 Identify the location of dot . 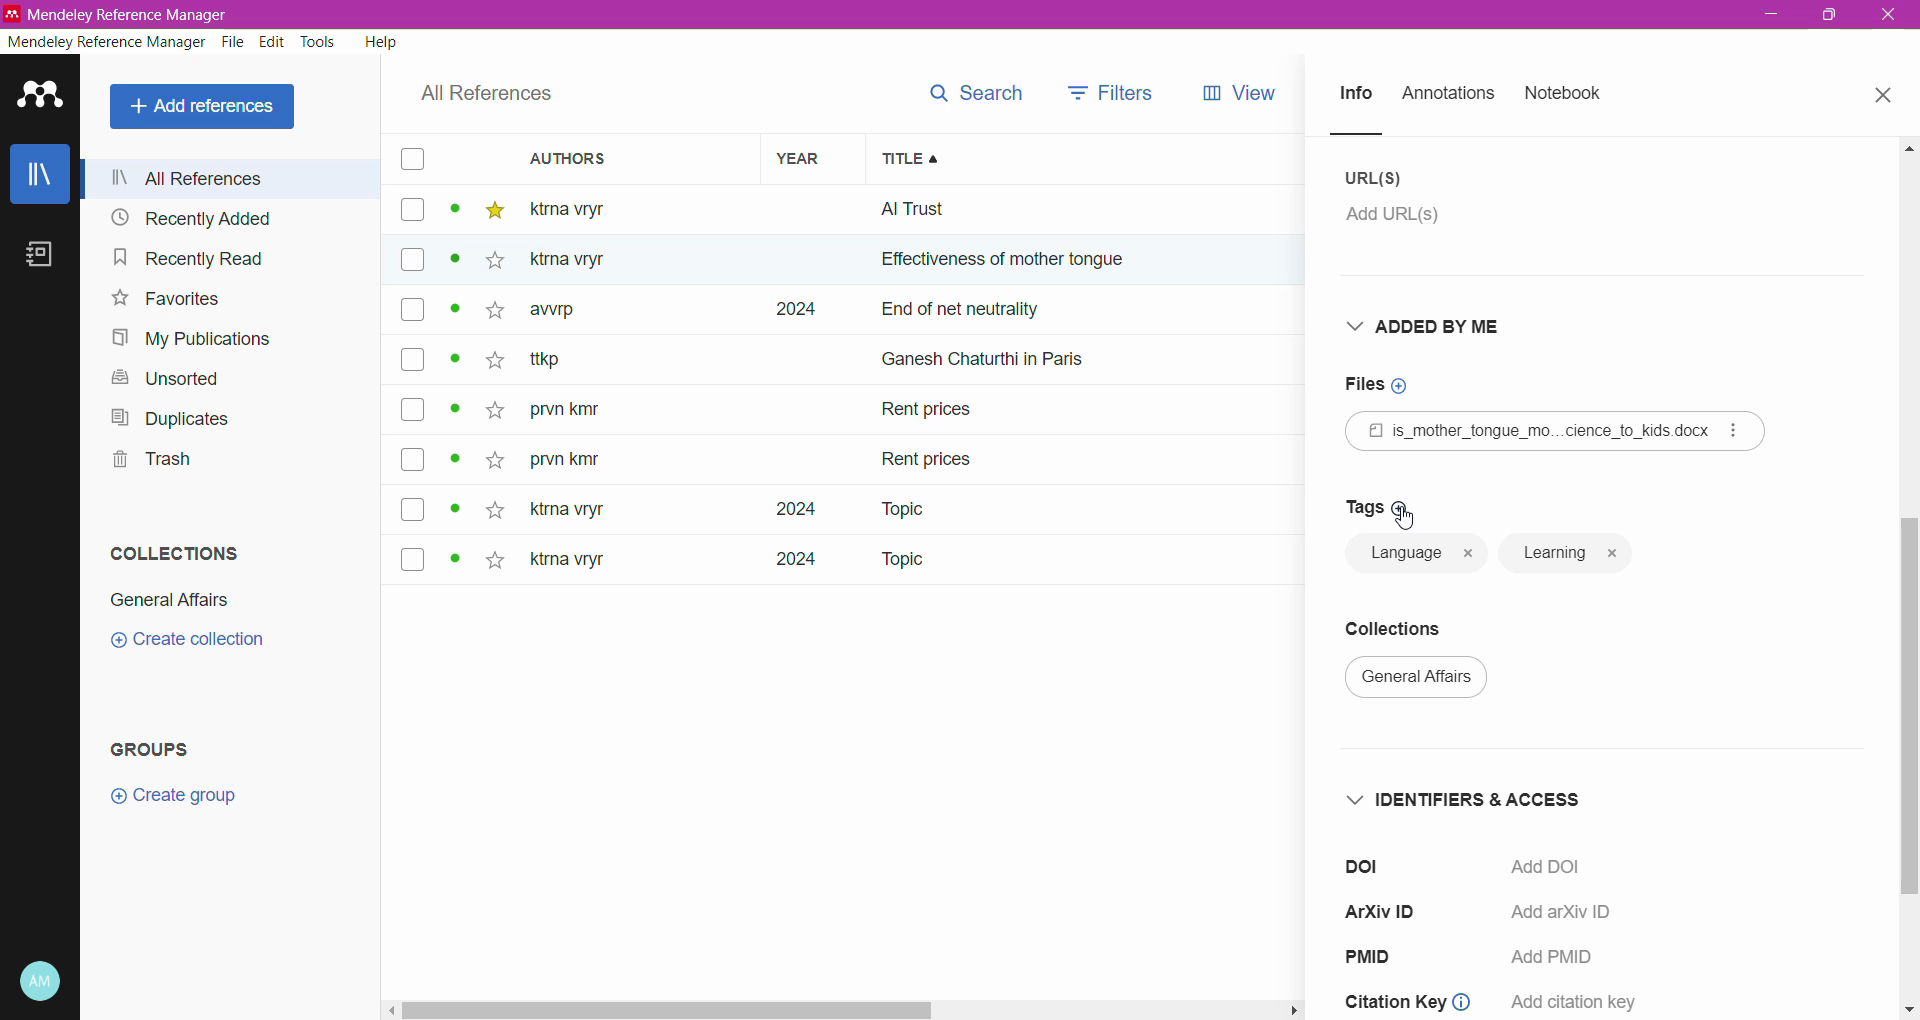
(455, 315).